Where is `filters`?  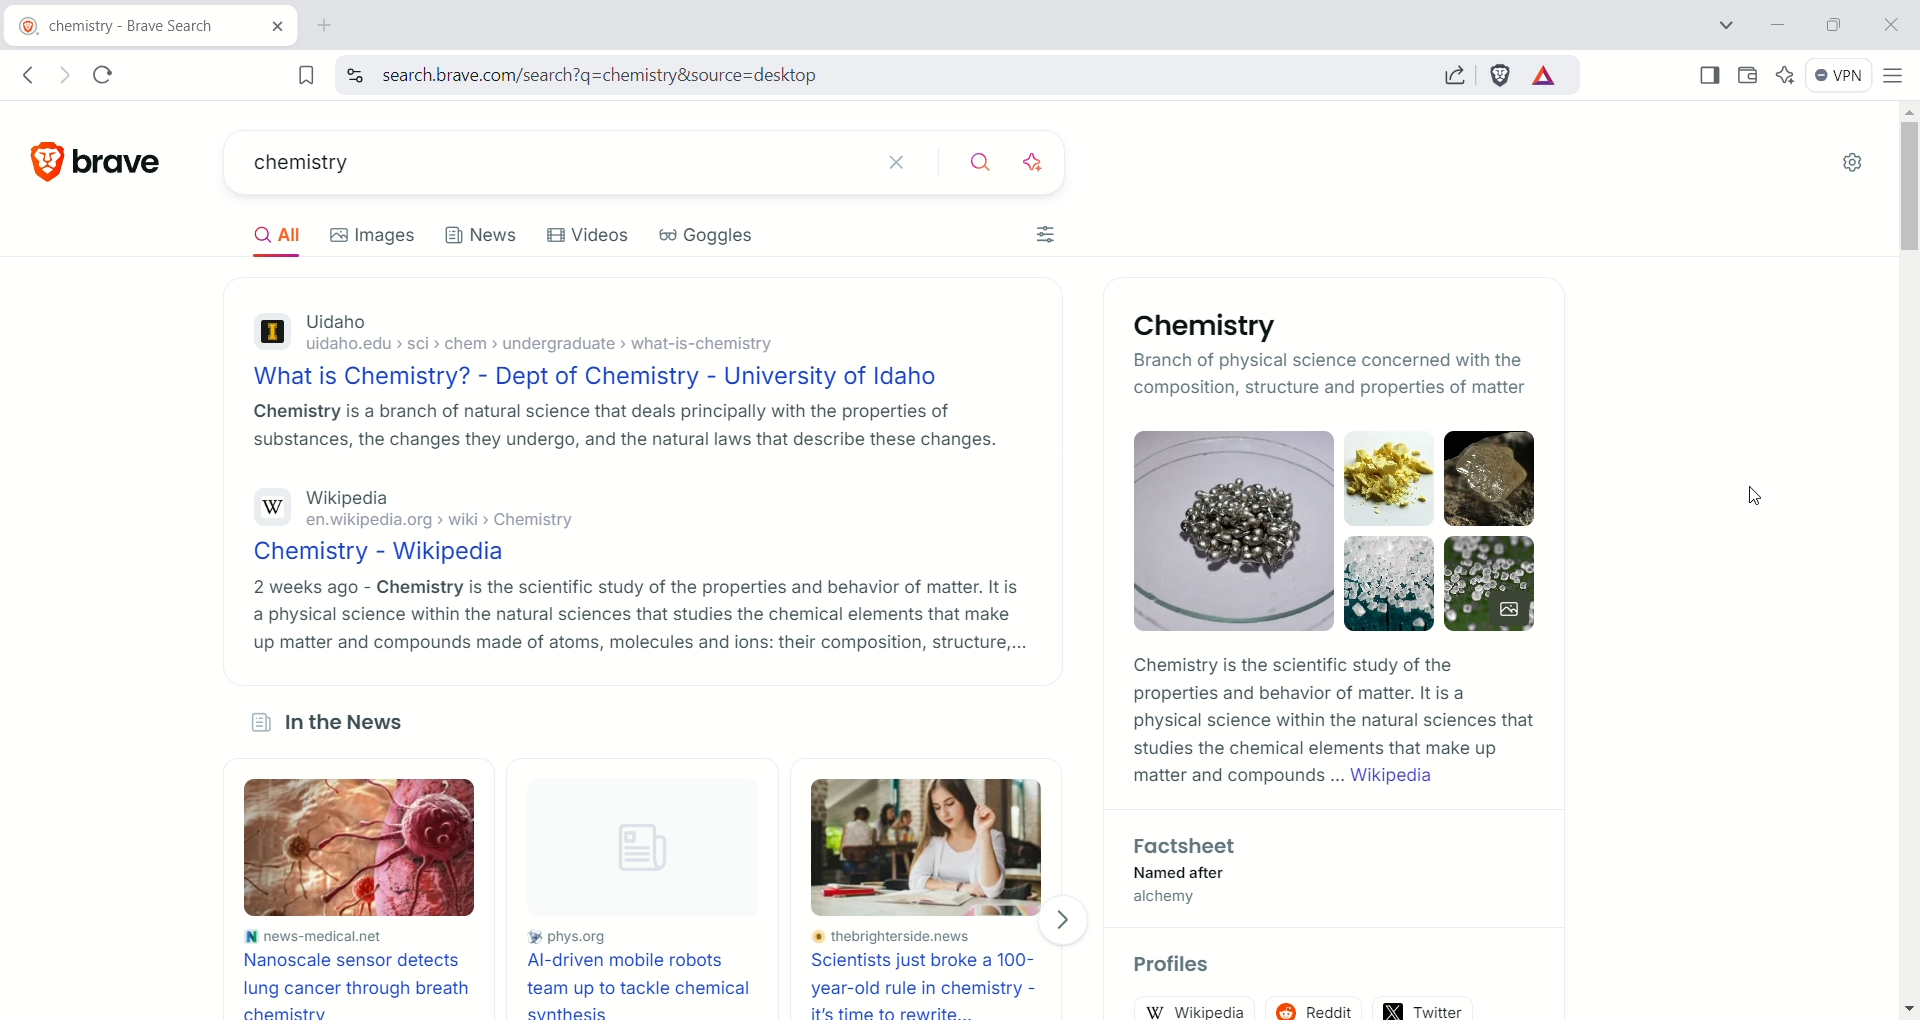
filters is located at coordinates (1048, 238).